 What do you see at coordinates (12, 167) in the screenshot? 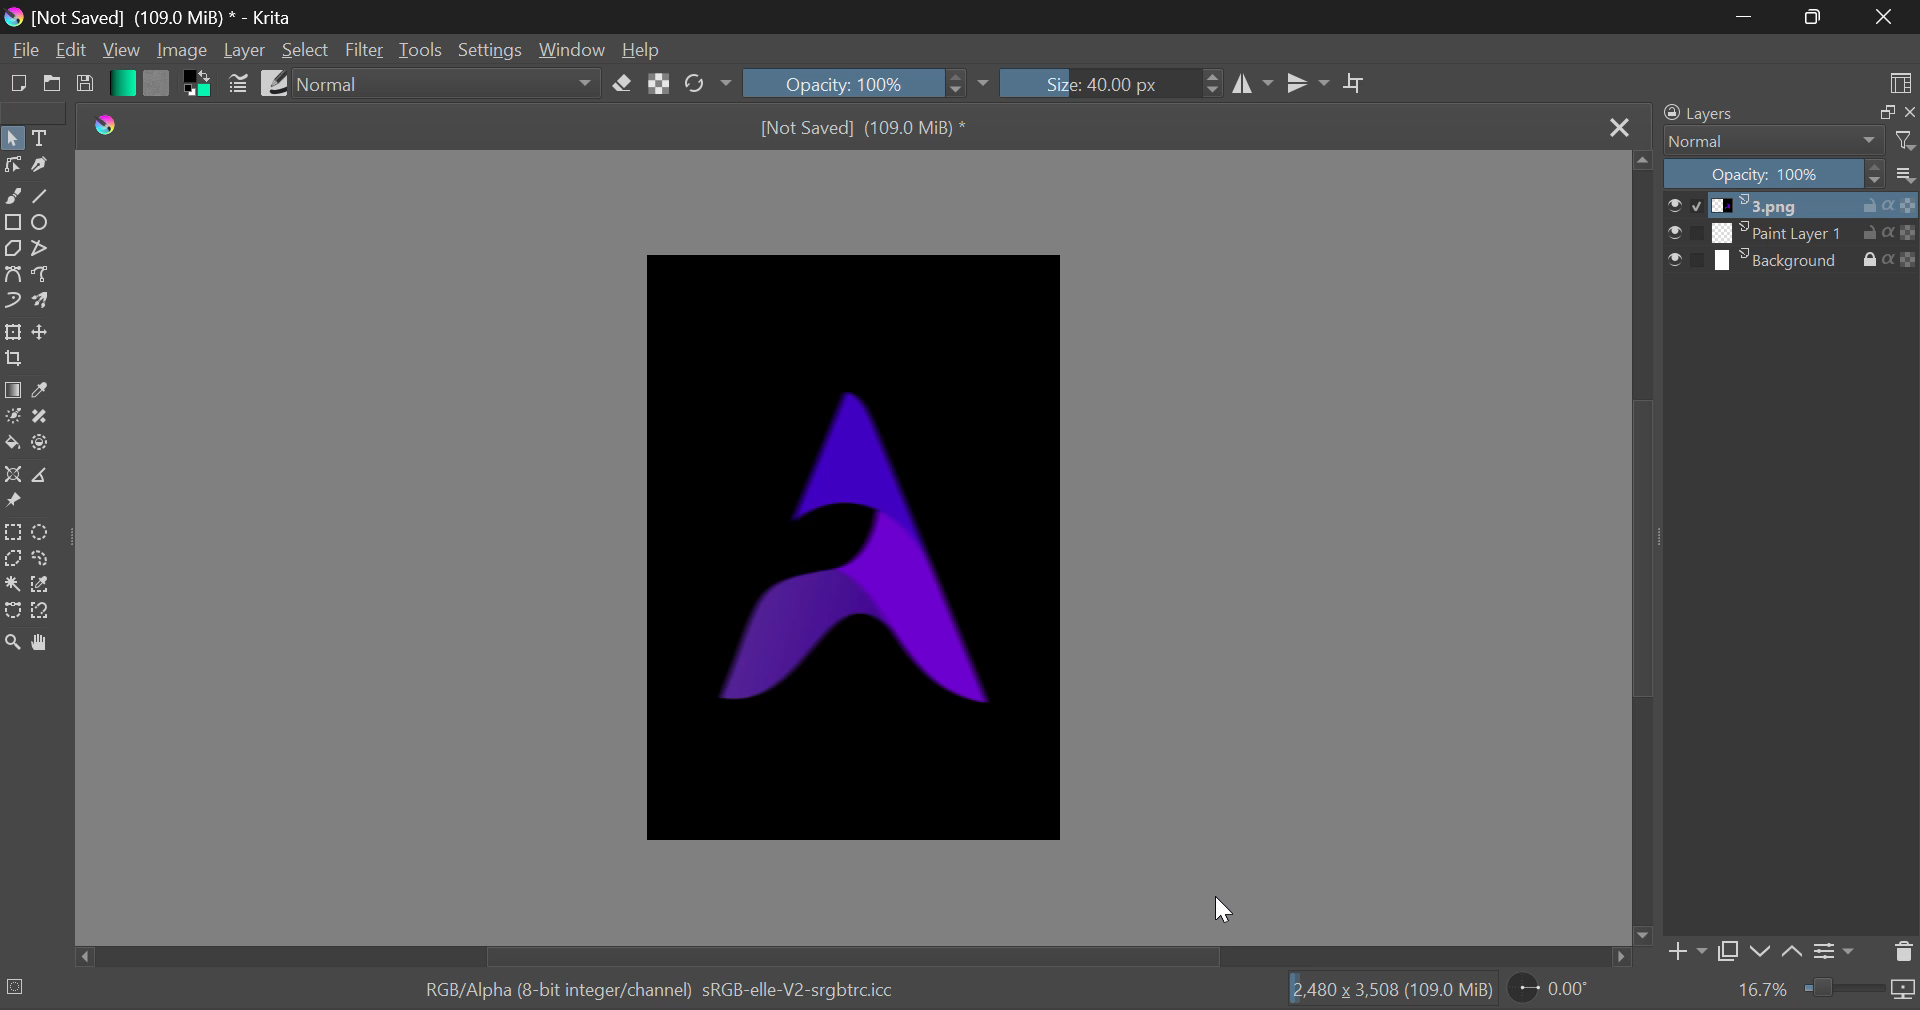
I see `Edit Shapes` at bounding box center [12, 167].